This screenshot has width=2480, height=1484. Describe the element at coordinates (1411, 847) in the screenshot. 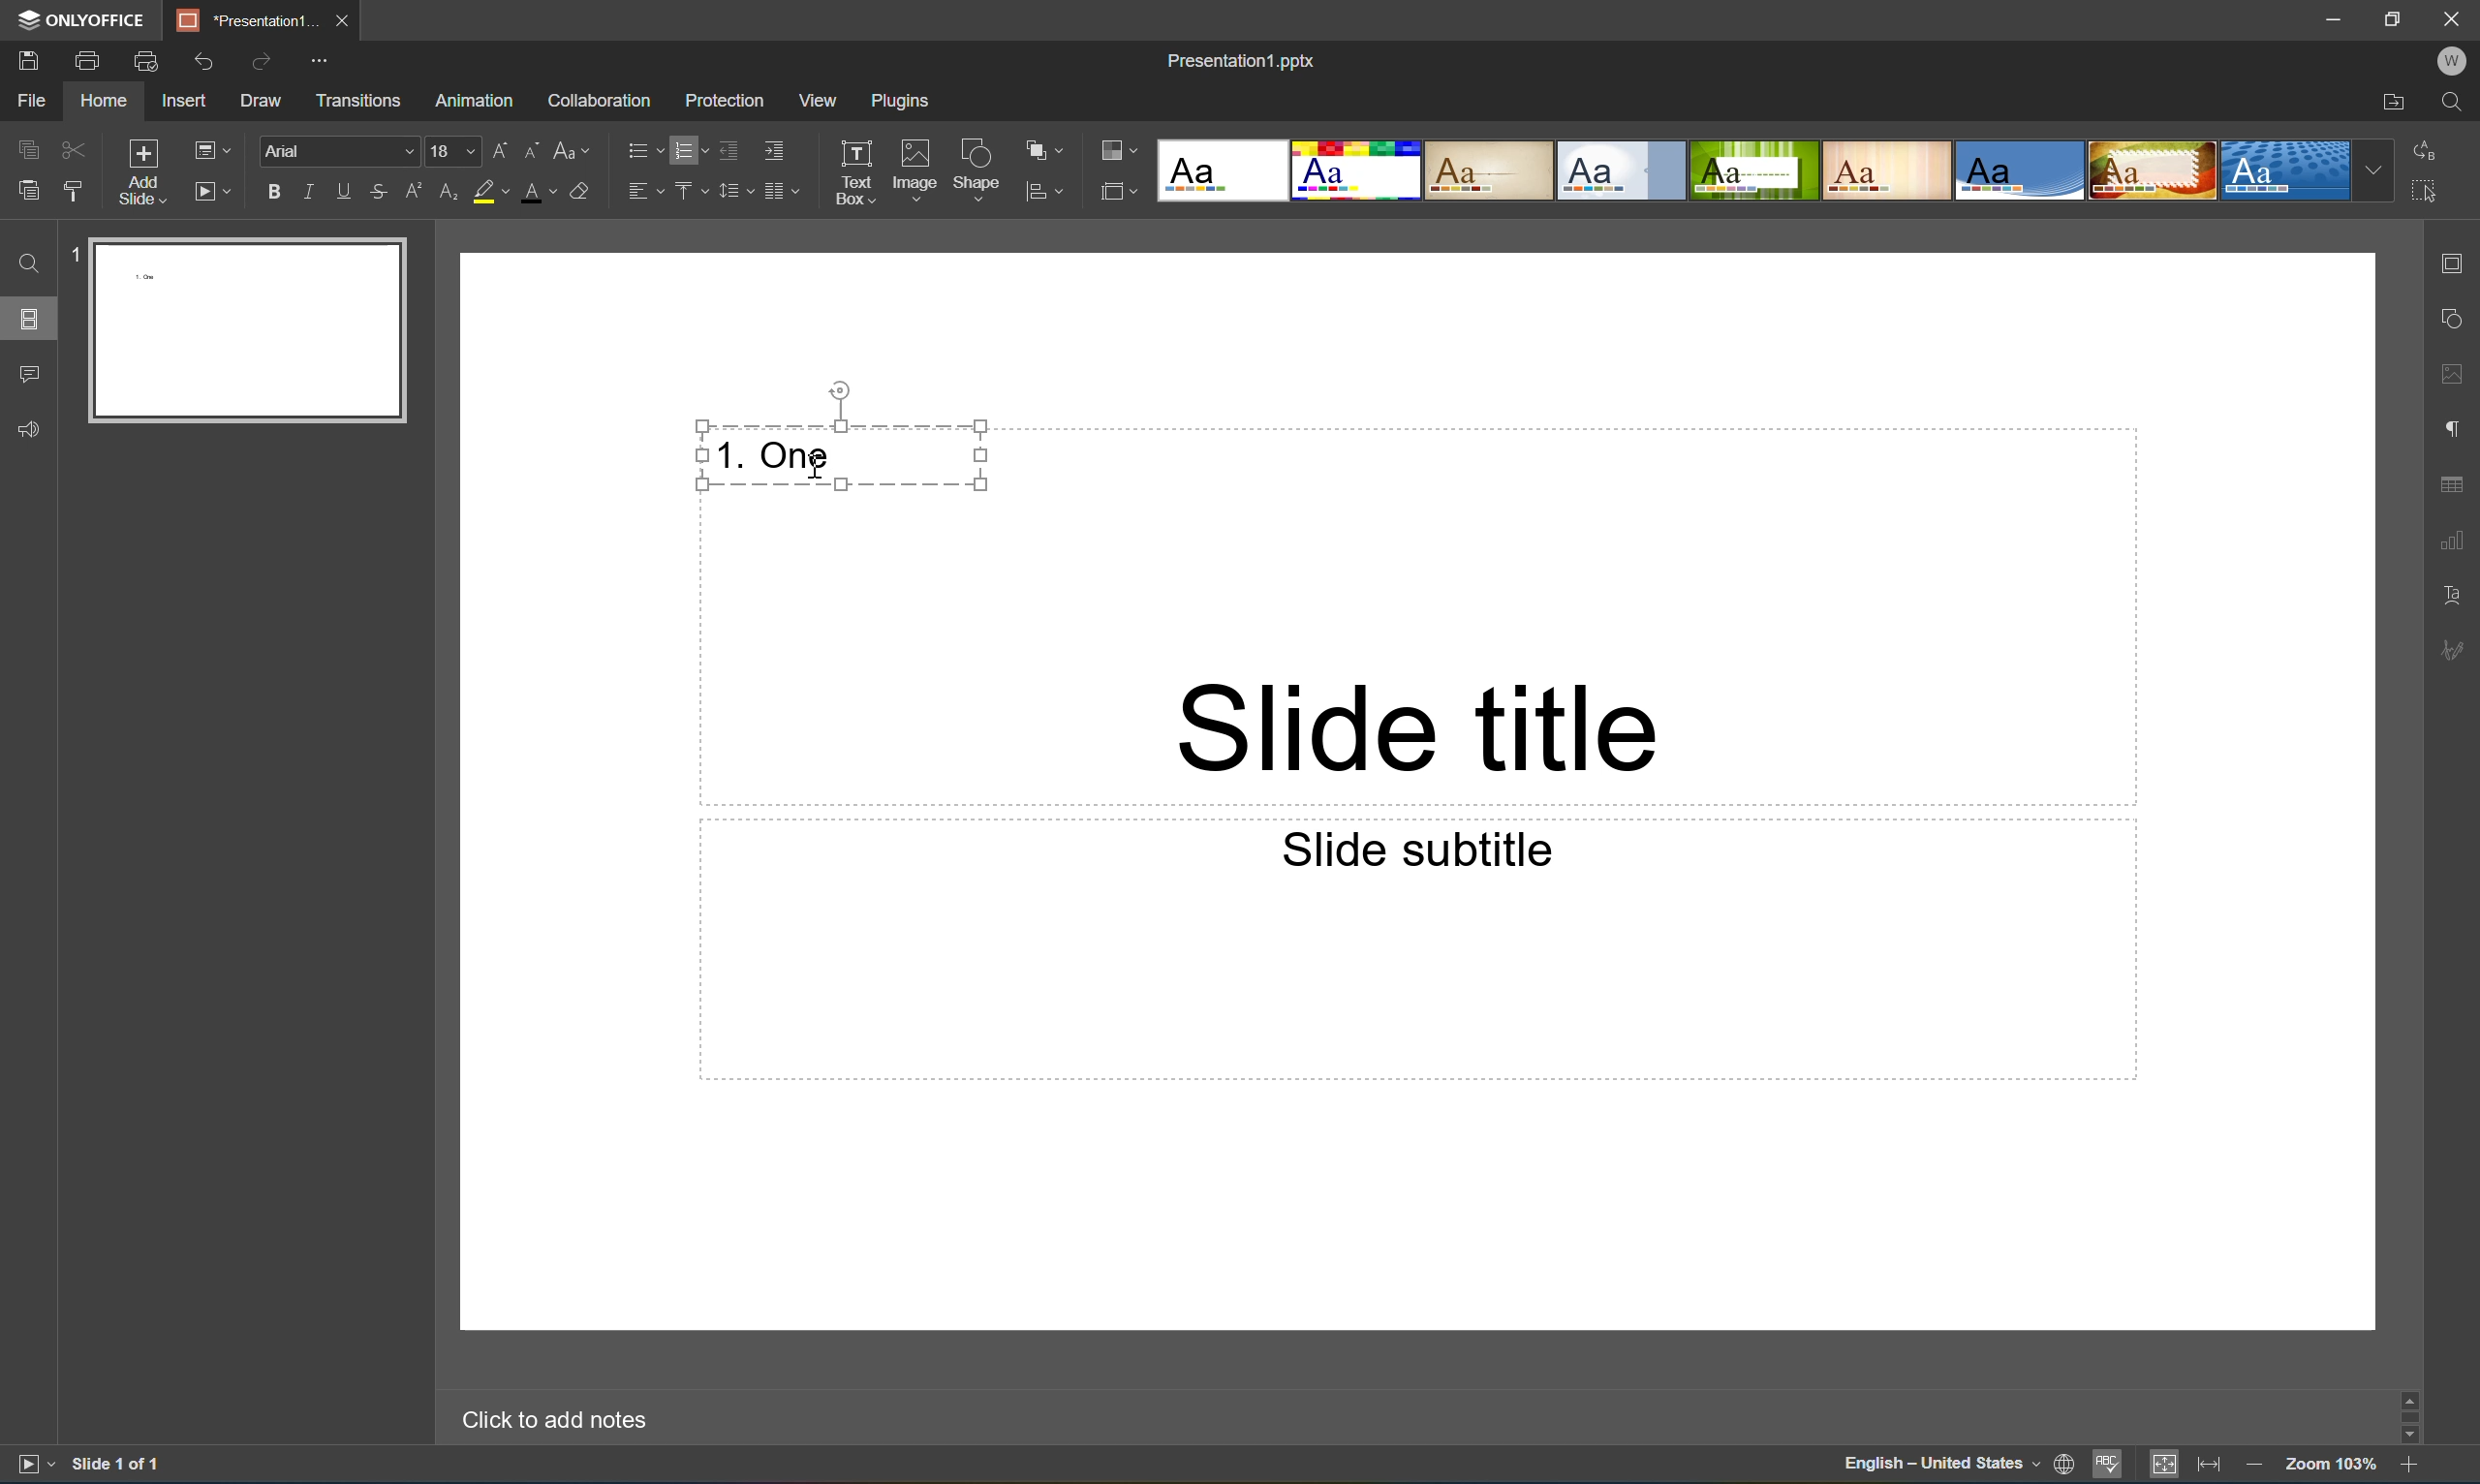

I see `Slide subtitle` at that location.